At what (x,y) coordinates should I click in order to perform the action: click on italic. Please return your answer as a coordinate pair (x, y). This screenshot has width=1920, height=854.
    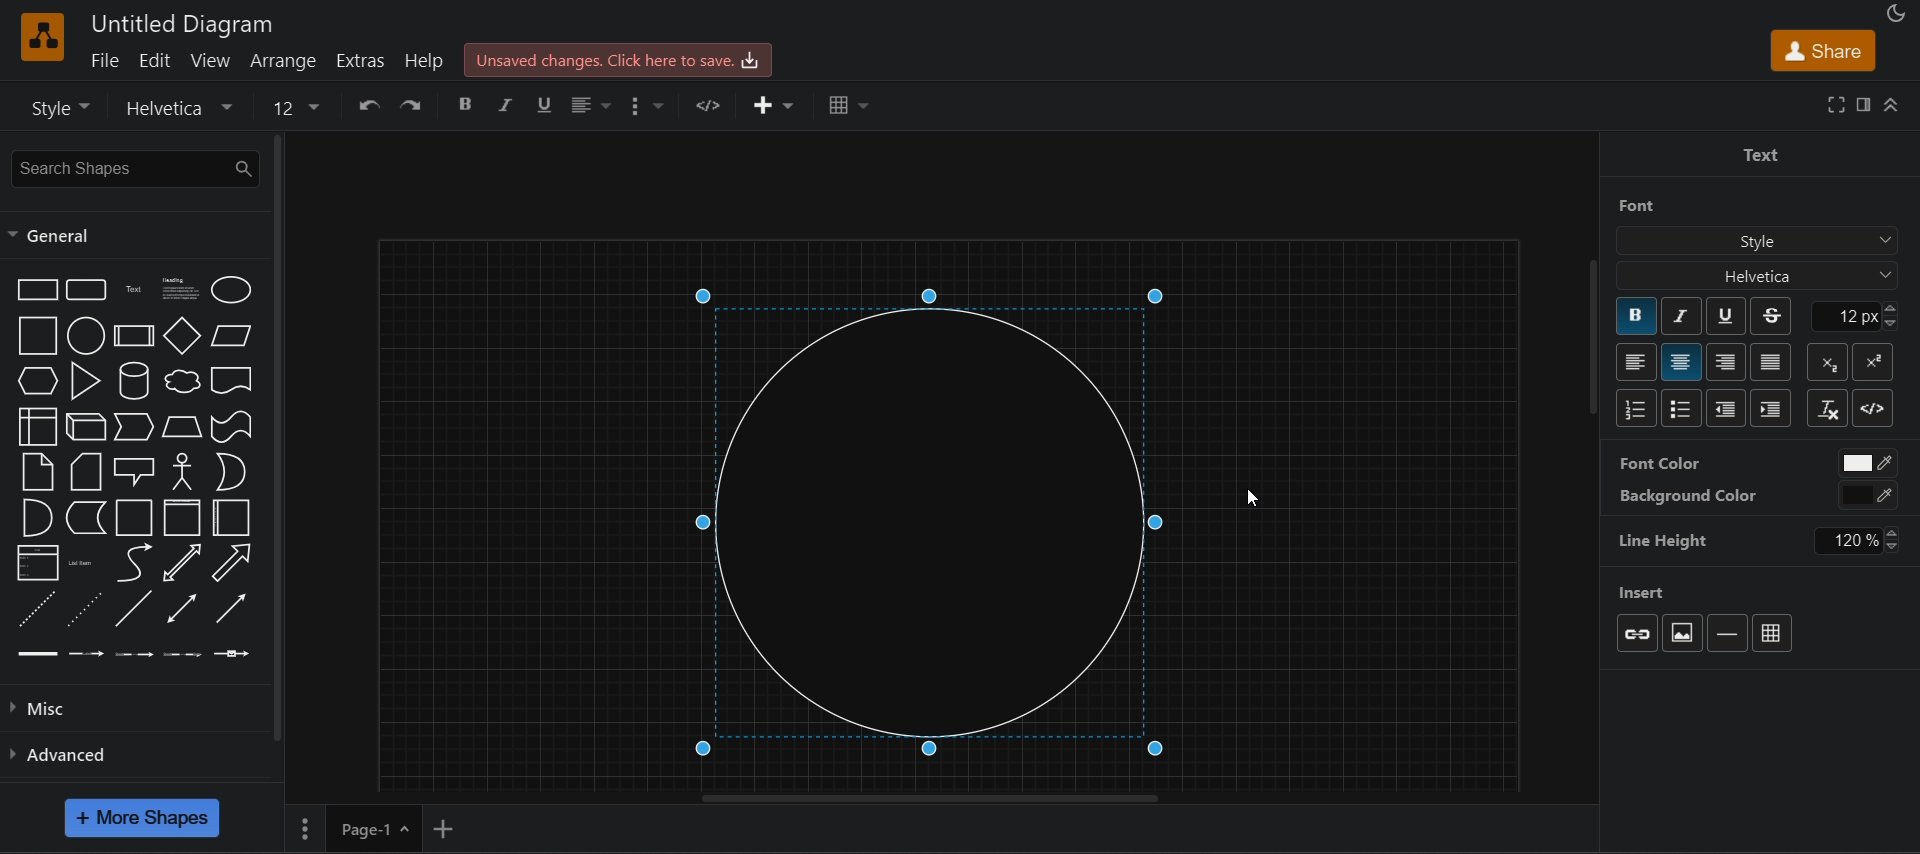
    Looking at the image, I should click on (507, 104).